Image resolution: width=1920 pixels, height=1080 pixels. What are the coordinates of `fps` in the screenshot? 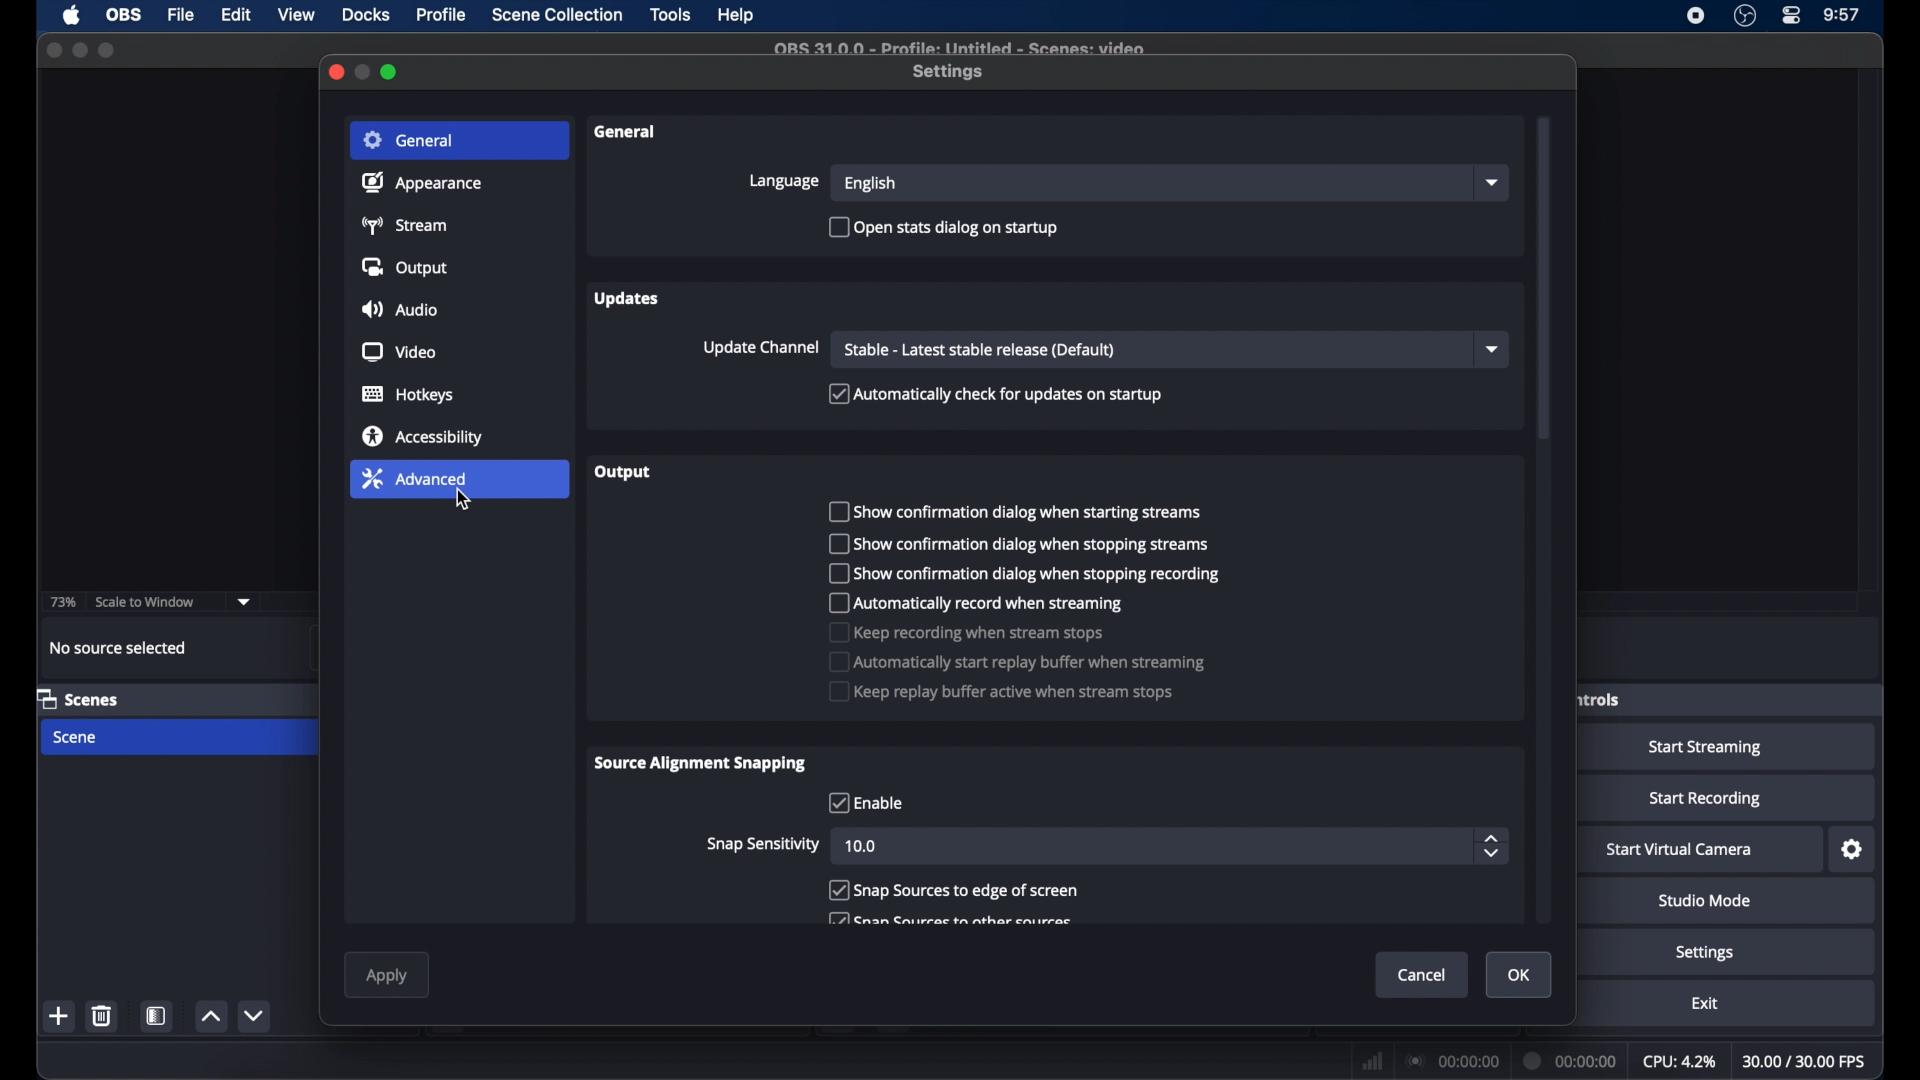 It's located at (1805, 1061).